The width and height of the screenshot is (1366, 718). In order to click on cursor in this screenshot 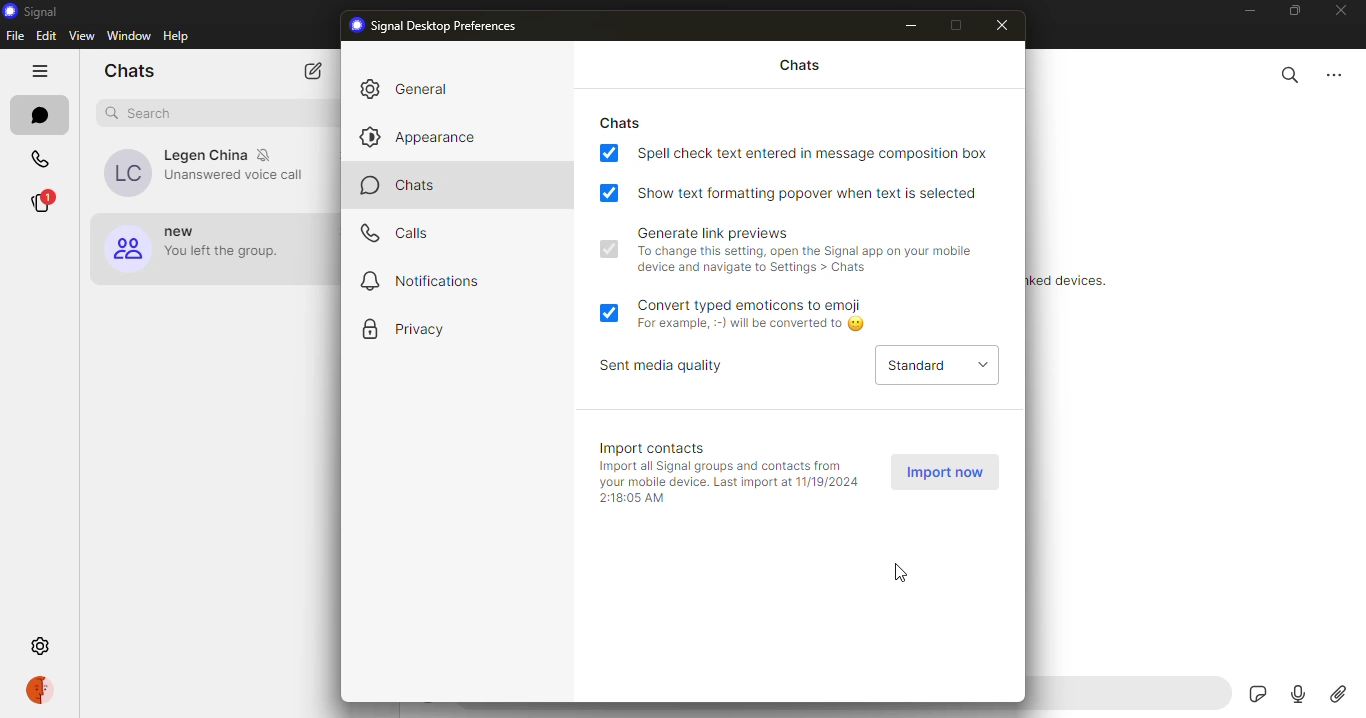, I will do `click(903, 572)`.